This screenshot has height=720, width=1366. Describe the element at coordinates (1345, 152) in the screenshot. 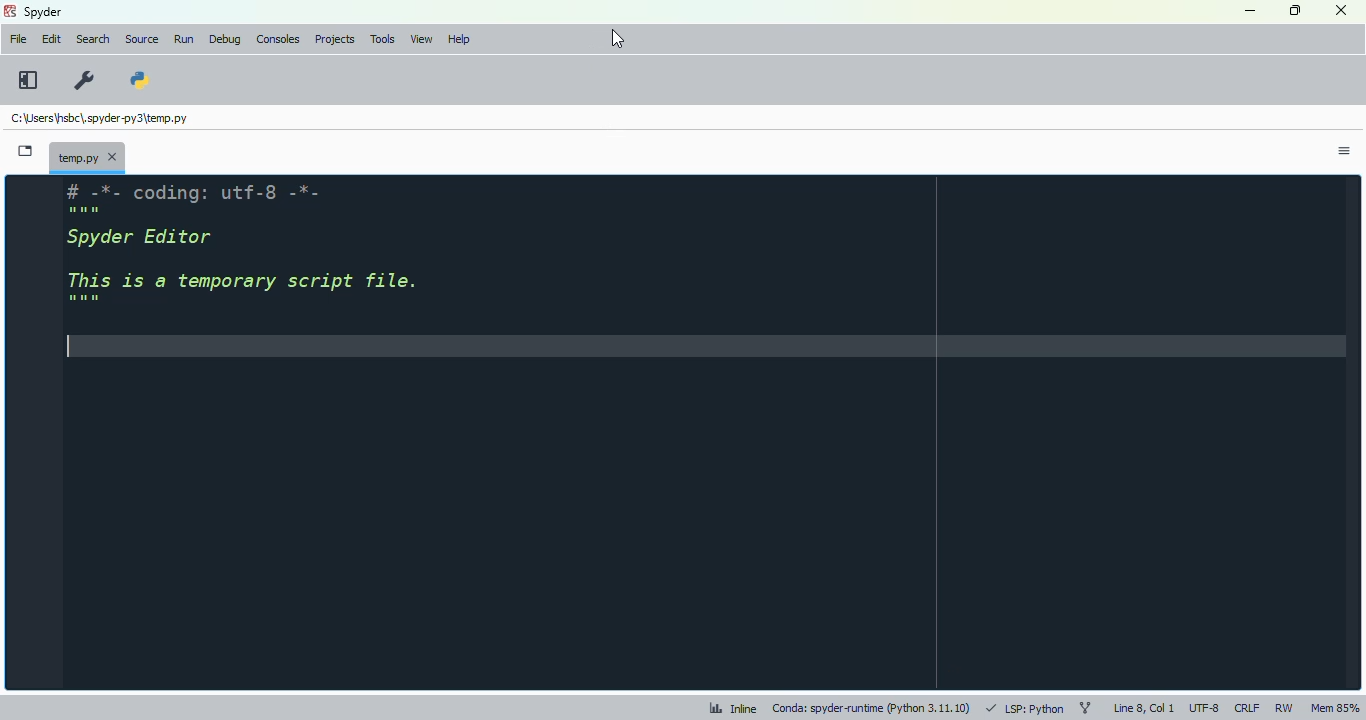

I see `options` at that location.